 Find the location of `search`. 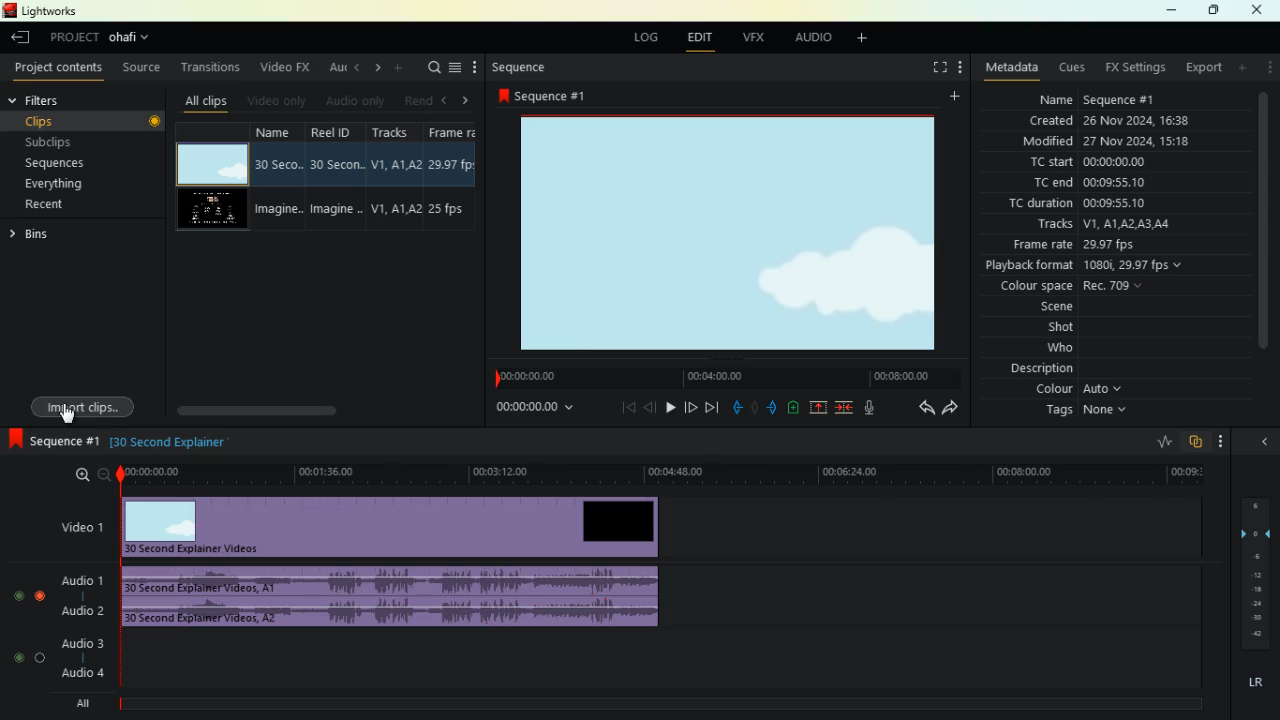

search is located at coordinates (431, 69).